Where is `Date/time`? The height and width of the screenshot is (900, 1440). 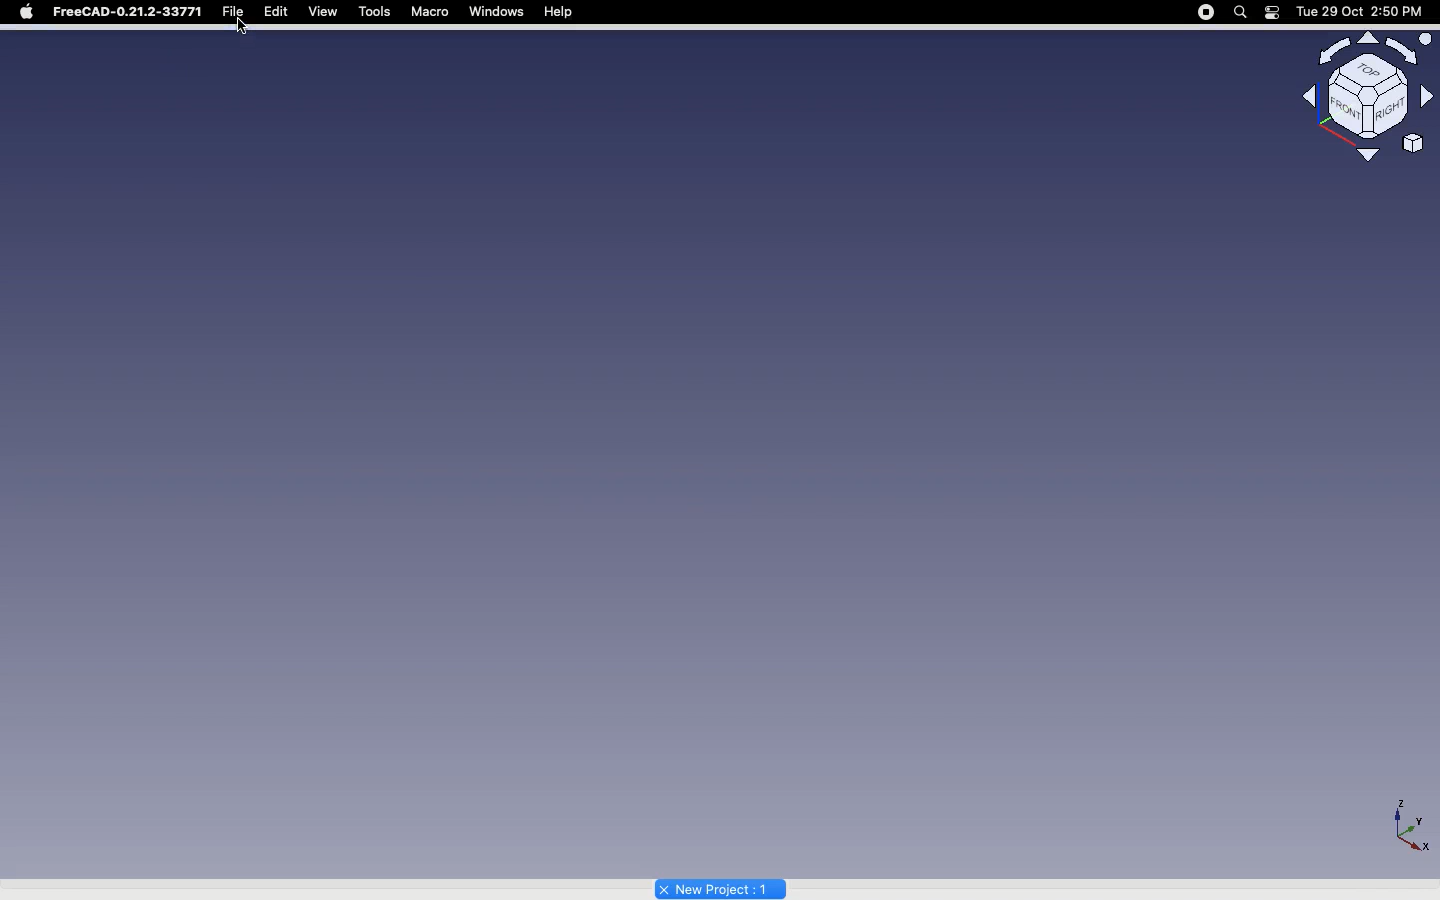
Date/time is located at coordinates (1363, 11).